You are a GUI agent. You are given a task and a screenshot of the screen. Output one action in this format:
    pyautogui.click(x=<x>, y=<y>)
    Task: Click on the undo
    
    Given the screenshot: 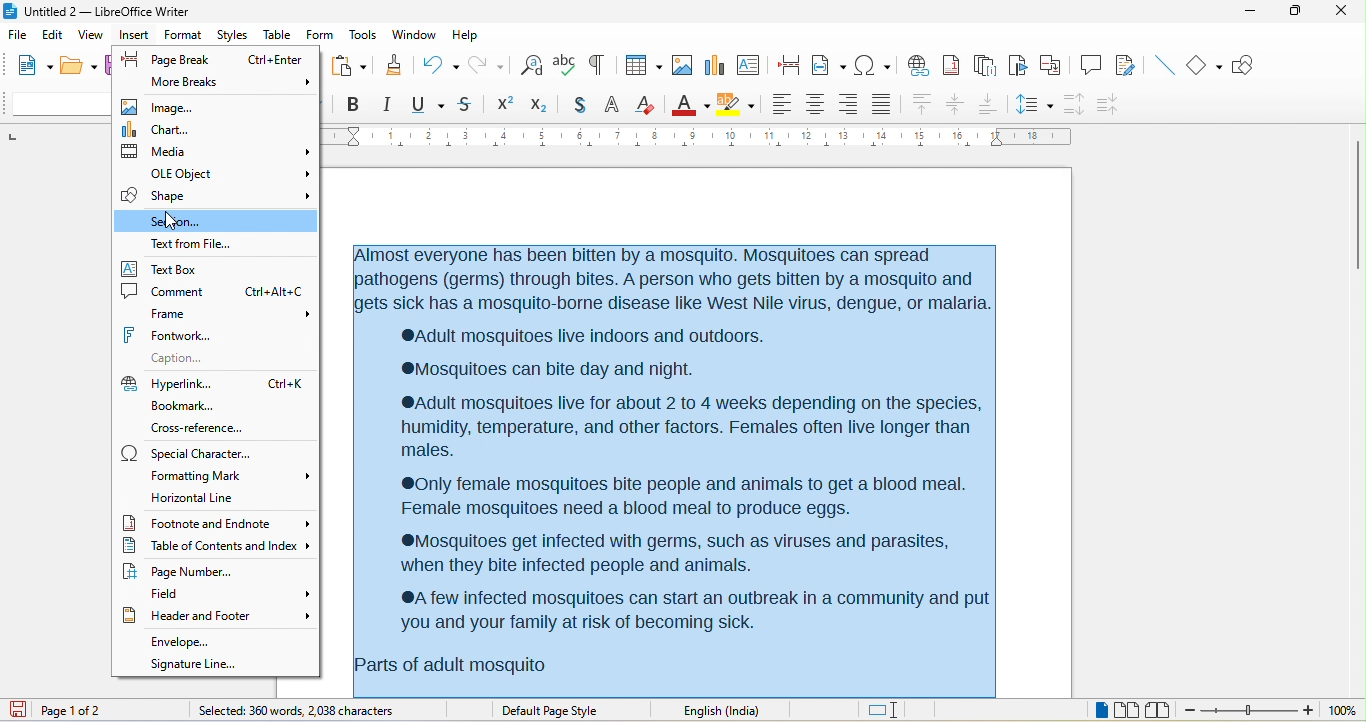 What is the action you would take?
    pyautogui.click(x=436, y=65)
    